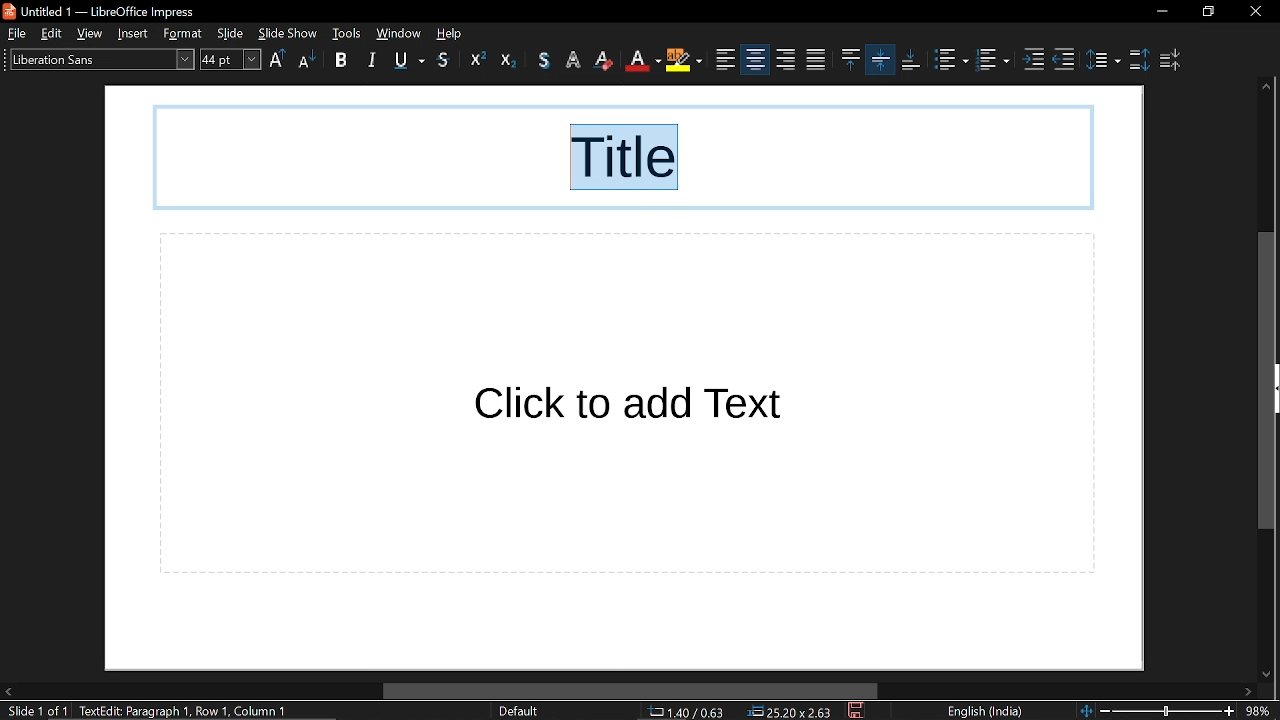  What do you see at coordinates (686, 61) in the screenshot?
I see `align left` at bounding box center [686, 61].